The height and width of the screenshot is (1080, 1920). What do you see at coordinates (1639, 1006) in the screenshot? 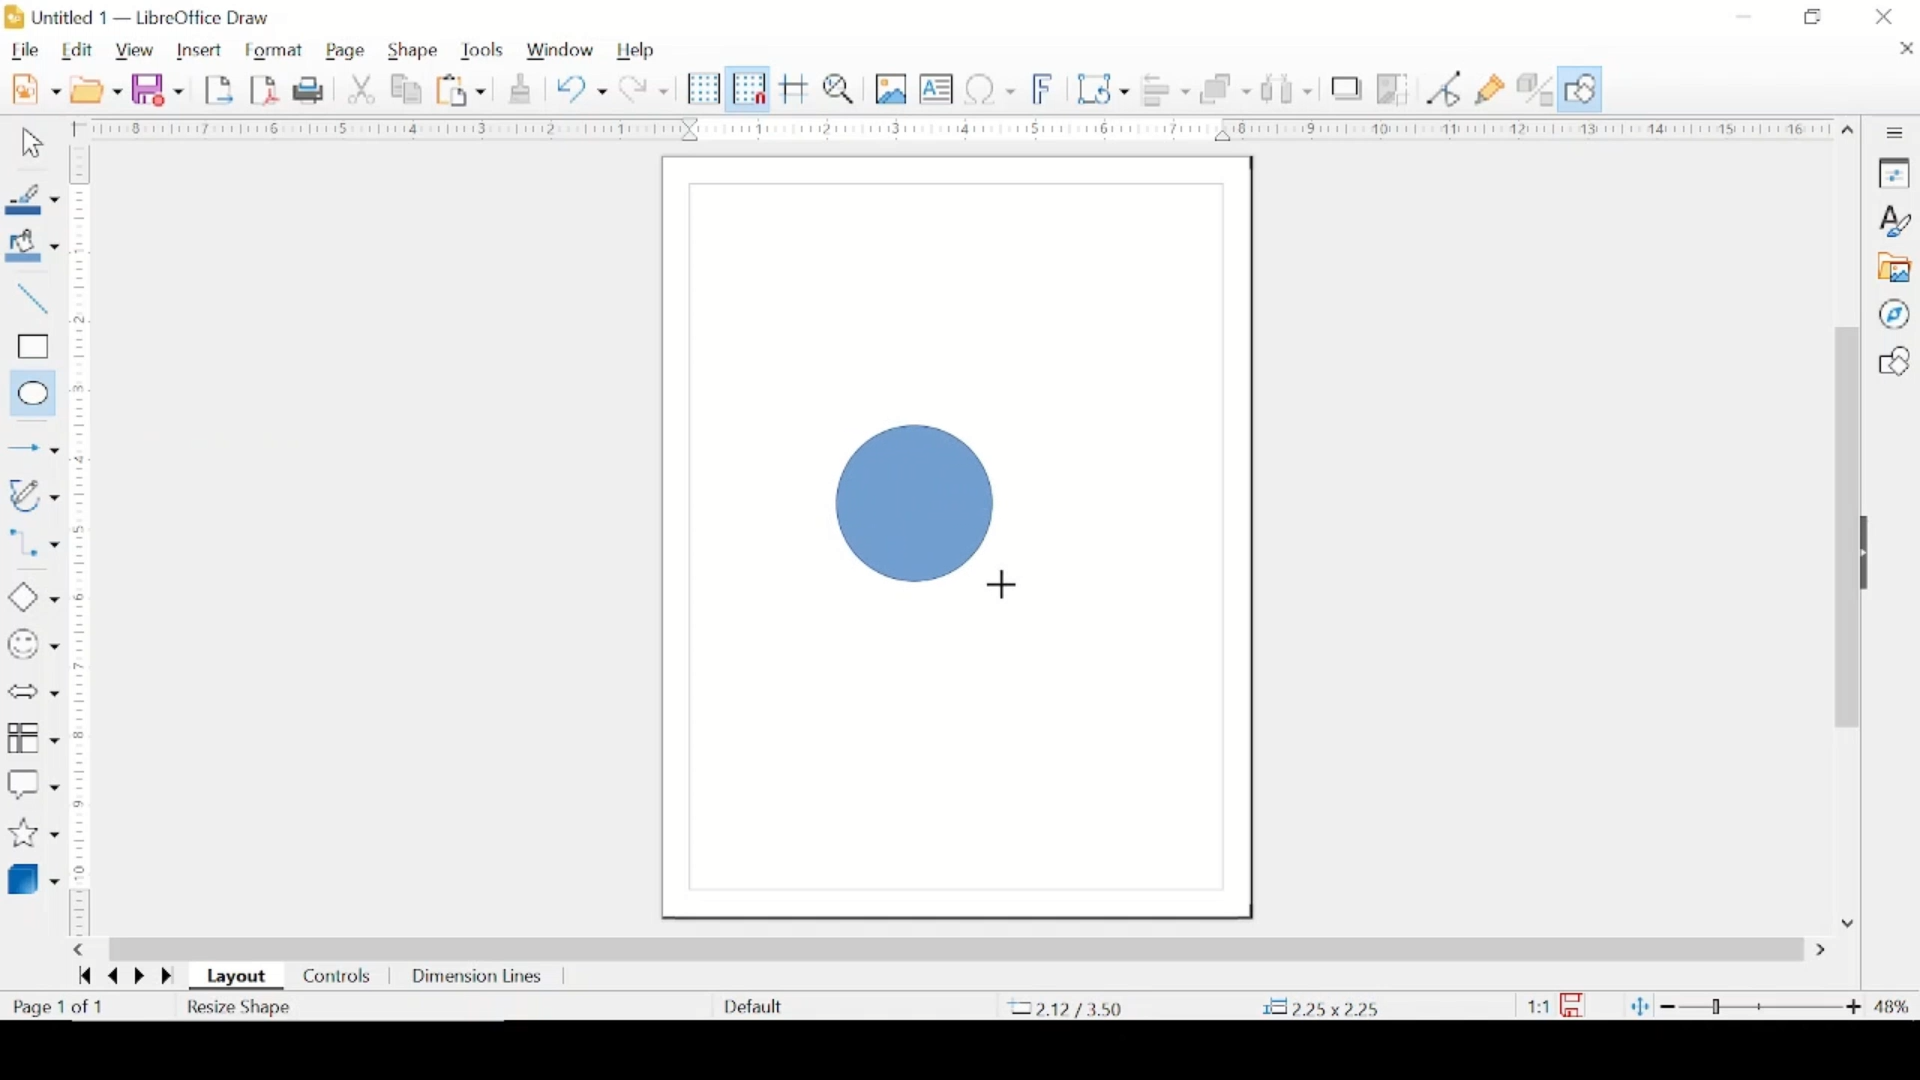
I see `fit page to current window` at bounding box center [1639, 1006].